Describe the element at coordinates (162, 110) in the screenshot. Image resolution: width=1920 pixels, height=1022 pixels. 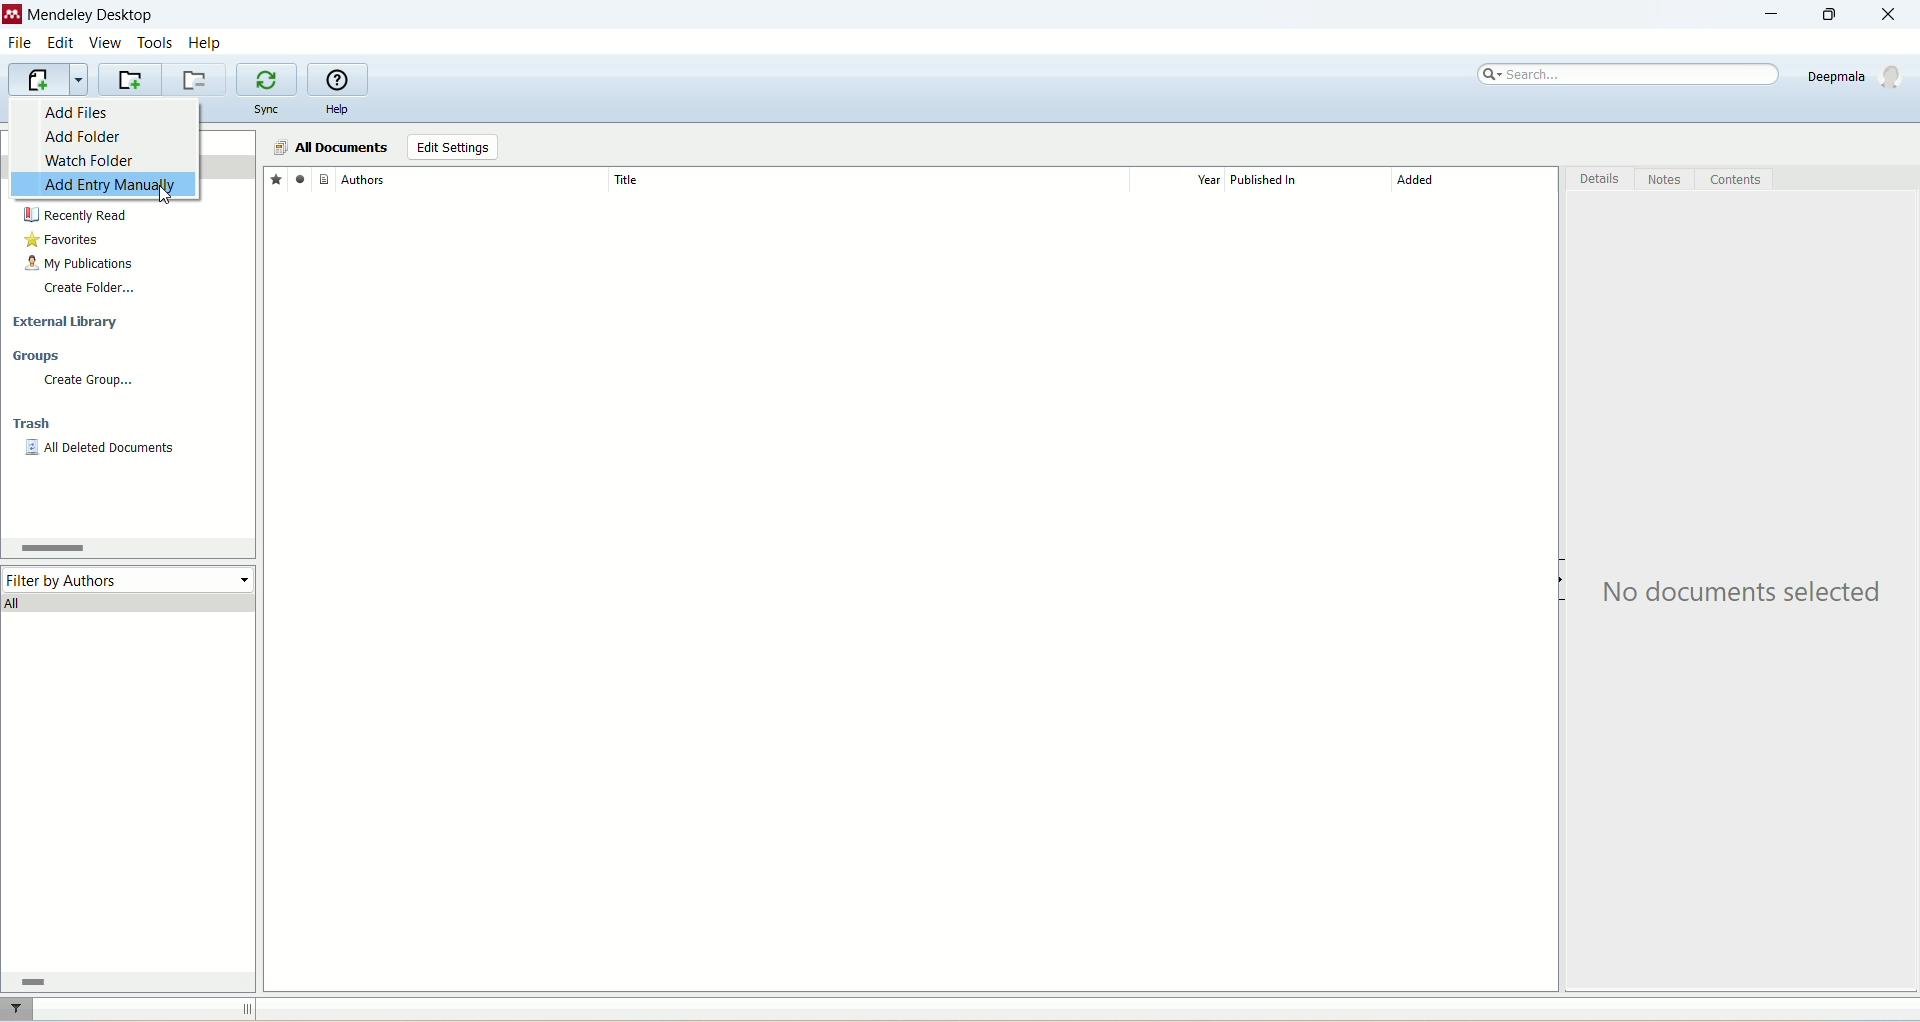
I see `folders` at that location.